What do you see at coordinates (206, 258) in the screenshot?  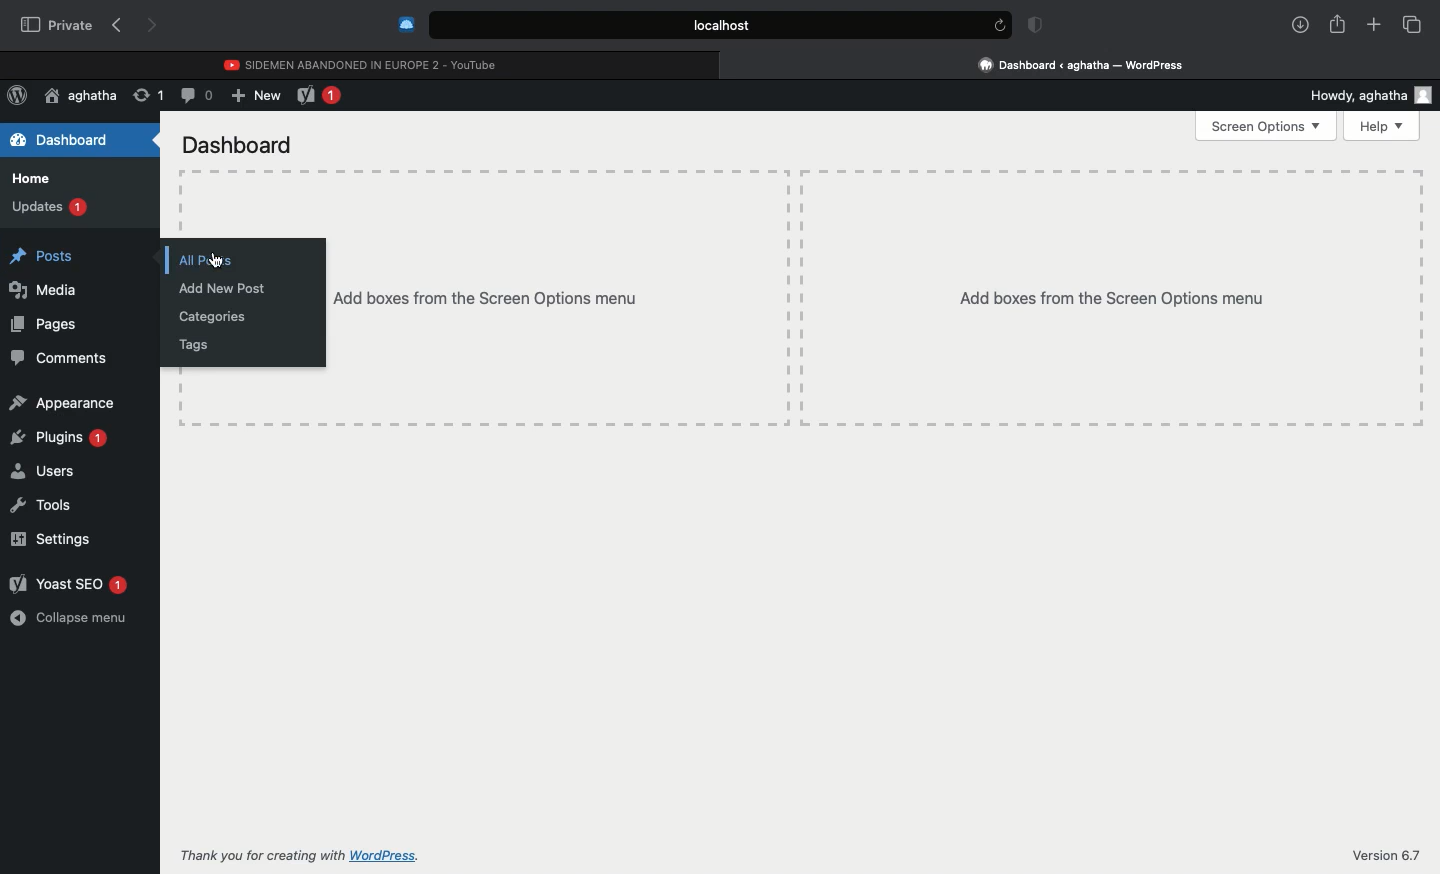 I see `All posts` at bounding box center [206, 258].